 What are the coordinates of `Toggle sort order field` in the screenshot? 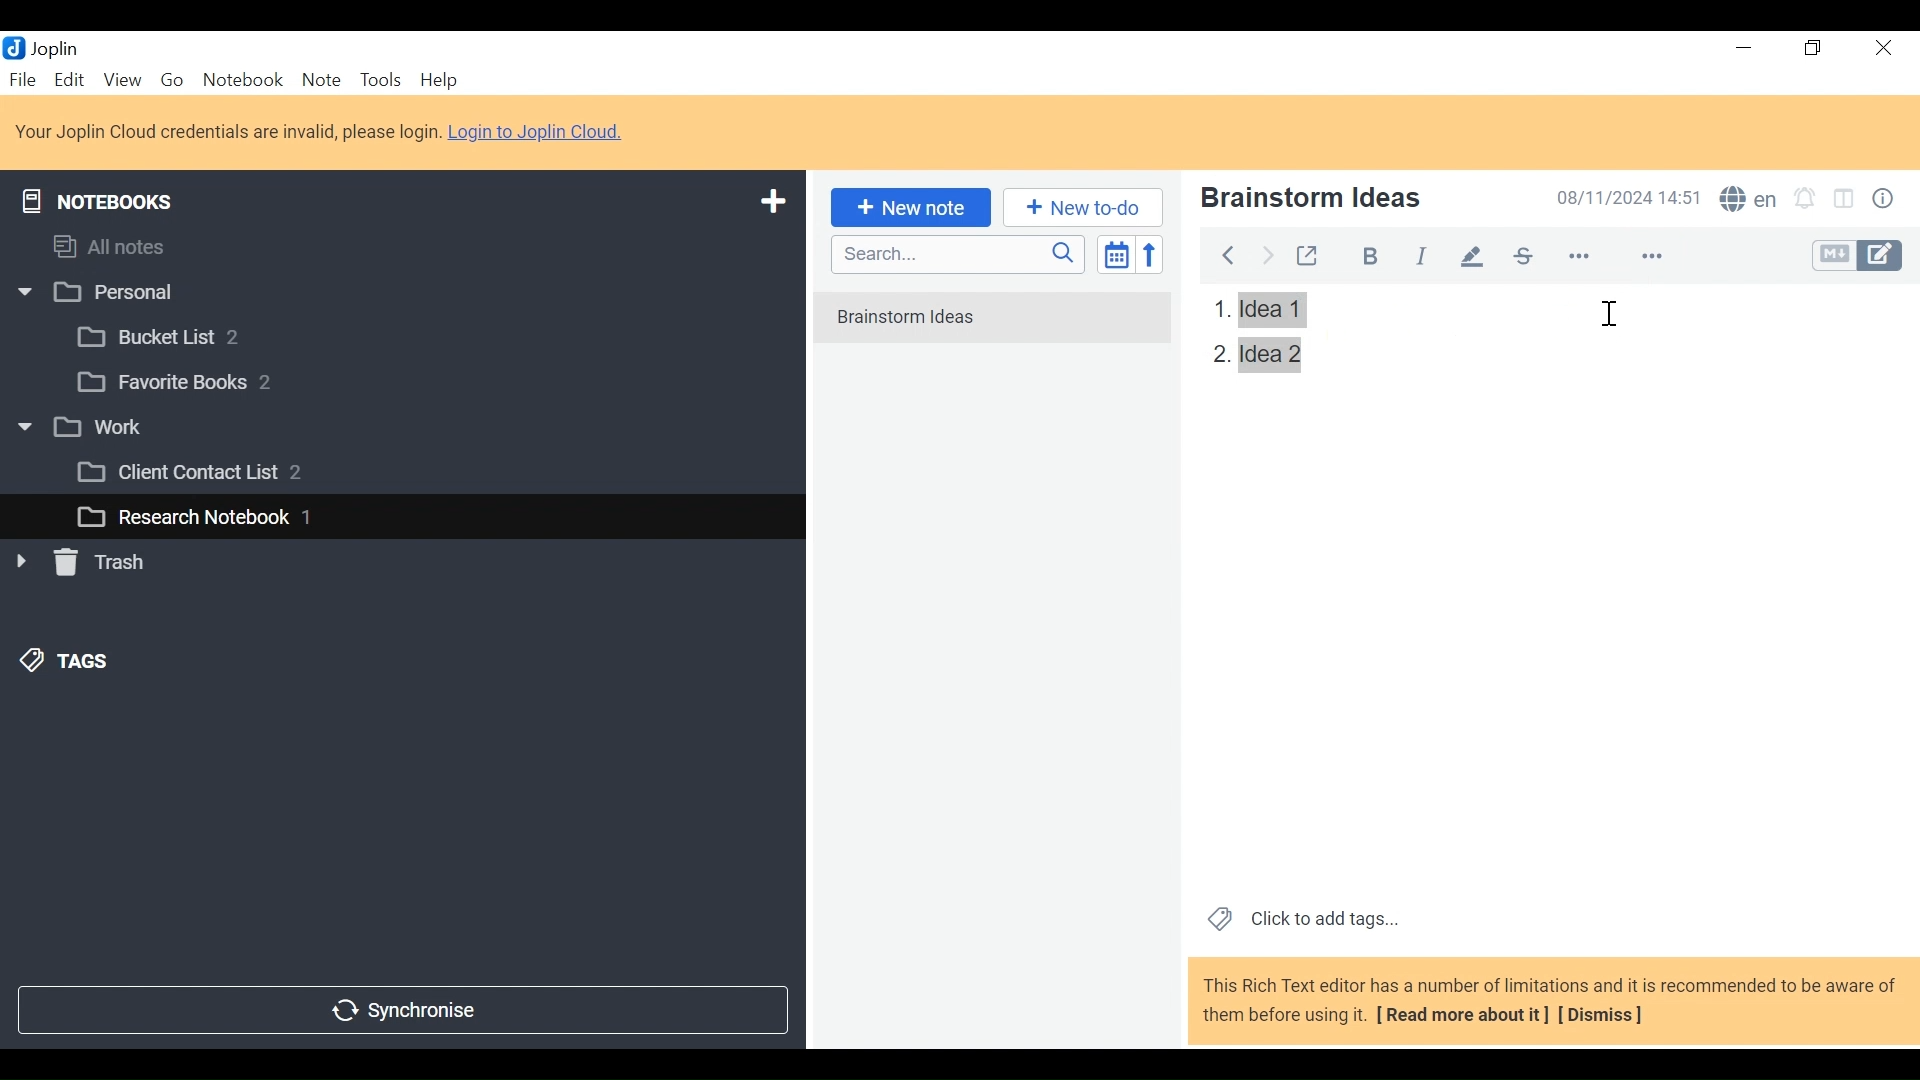 It's located at (1114, 253).